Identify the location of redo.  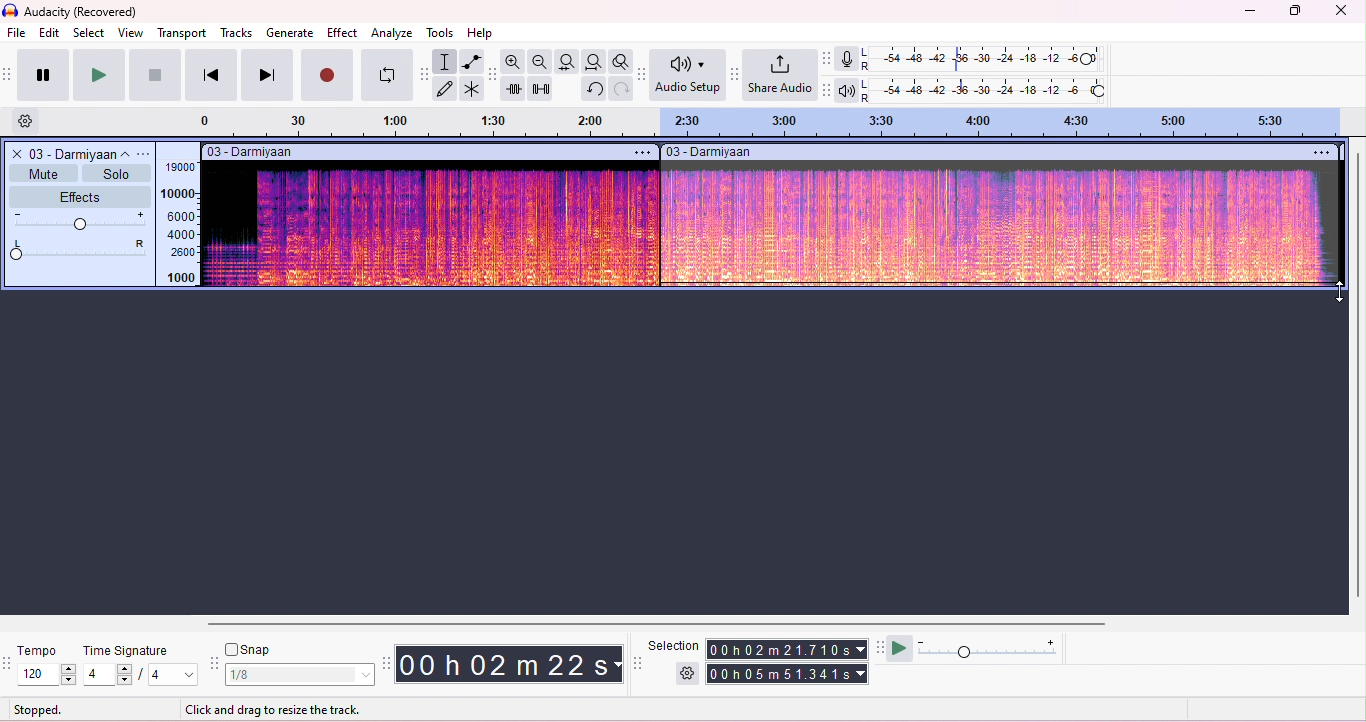
(619, 88).